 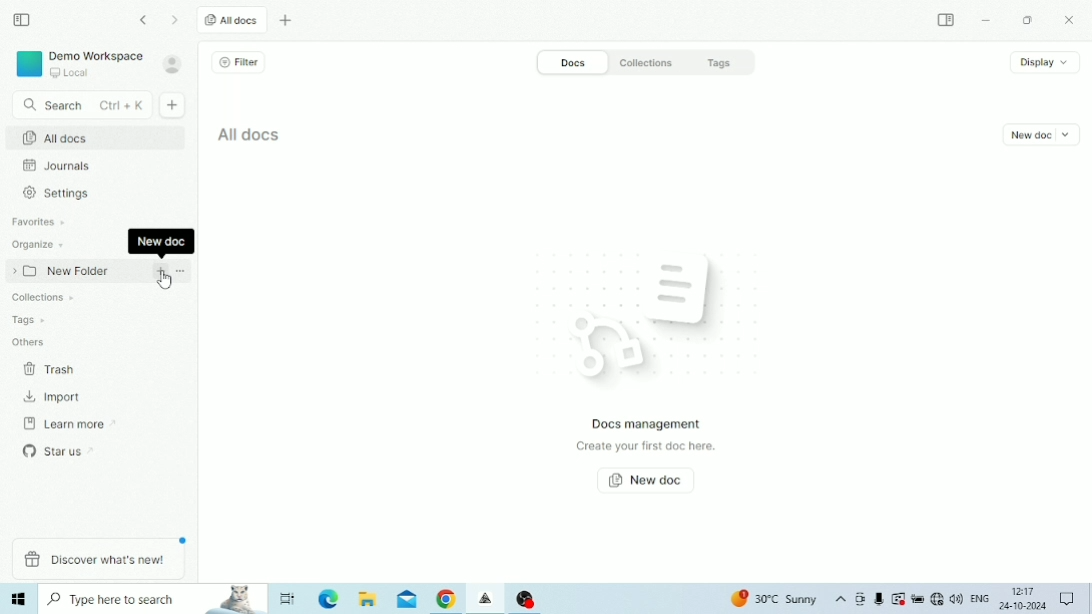 What do you see at coordinates (1043, 135) in the screenshot?
I see `New doc` at bounding box center [1043, 135].